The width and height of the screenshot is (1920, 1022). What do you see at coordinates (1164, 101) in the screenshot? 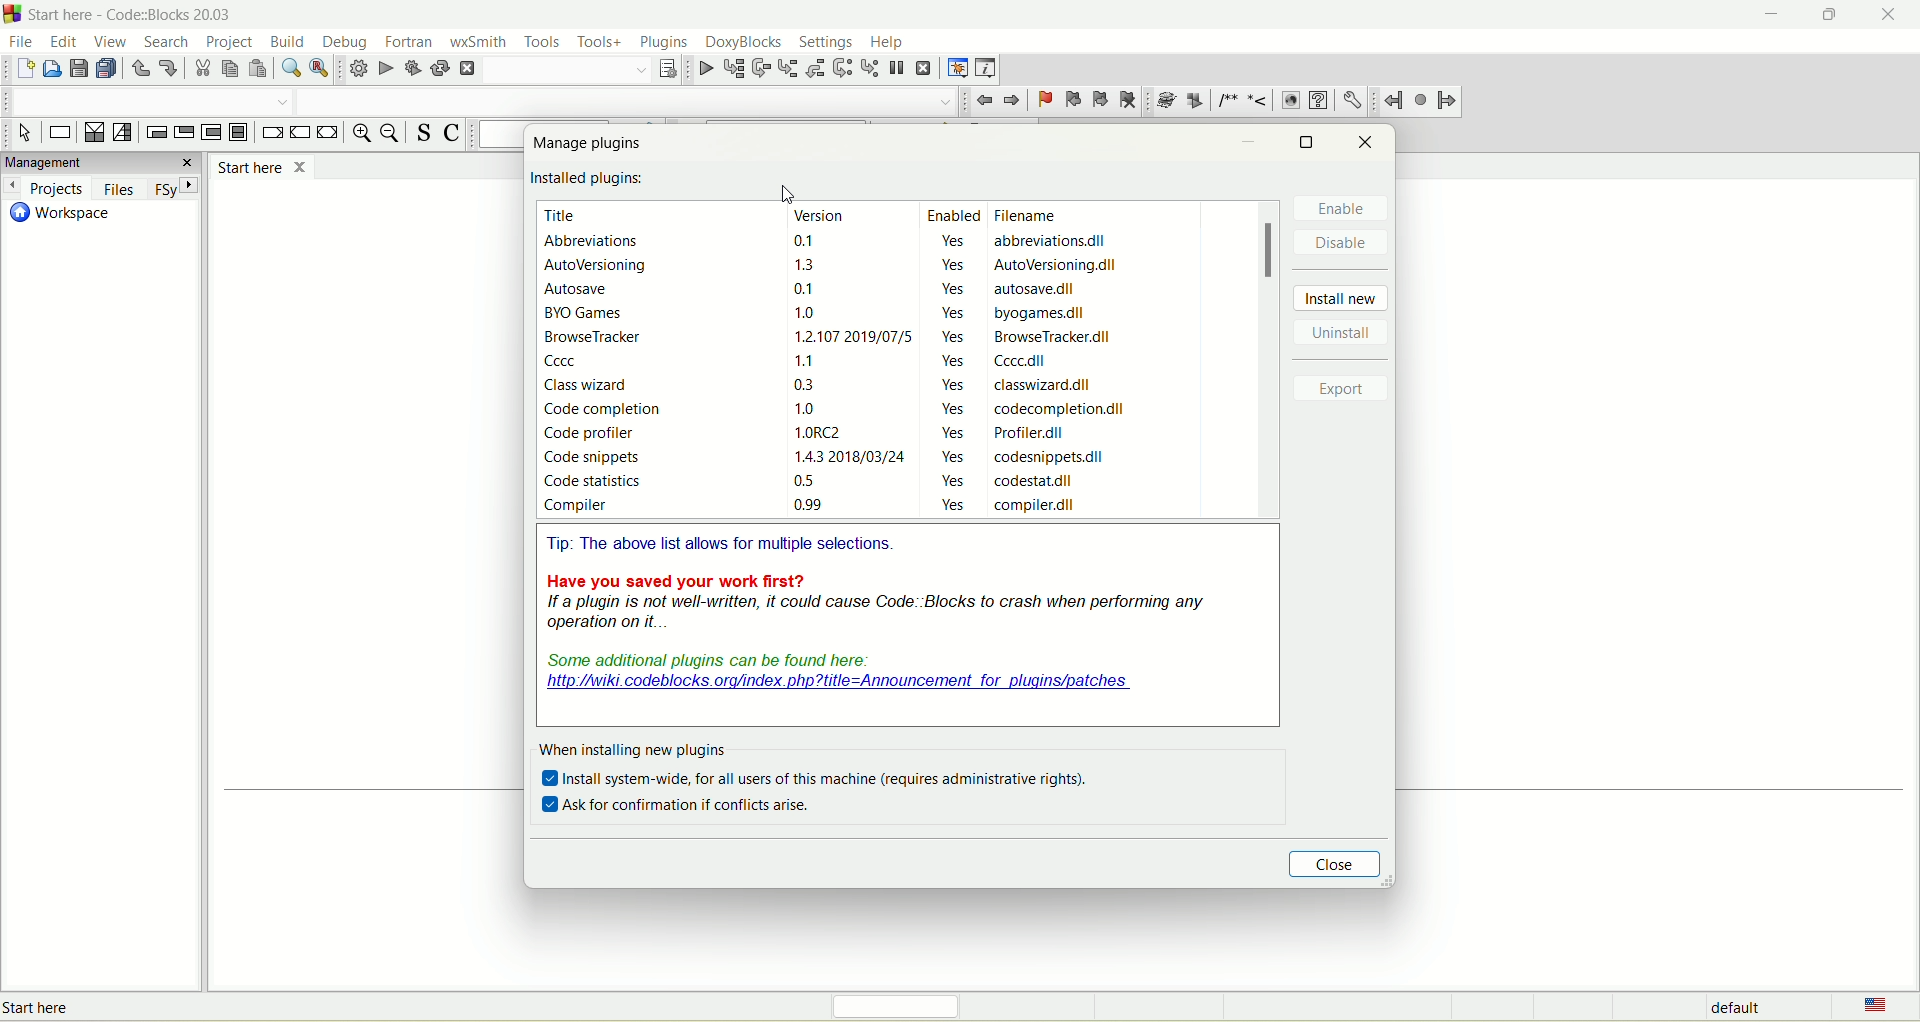
I see `Run doxywizard` at bounding box center [1164, 101].